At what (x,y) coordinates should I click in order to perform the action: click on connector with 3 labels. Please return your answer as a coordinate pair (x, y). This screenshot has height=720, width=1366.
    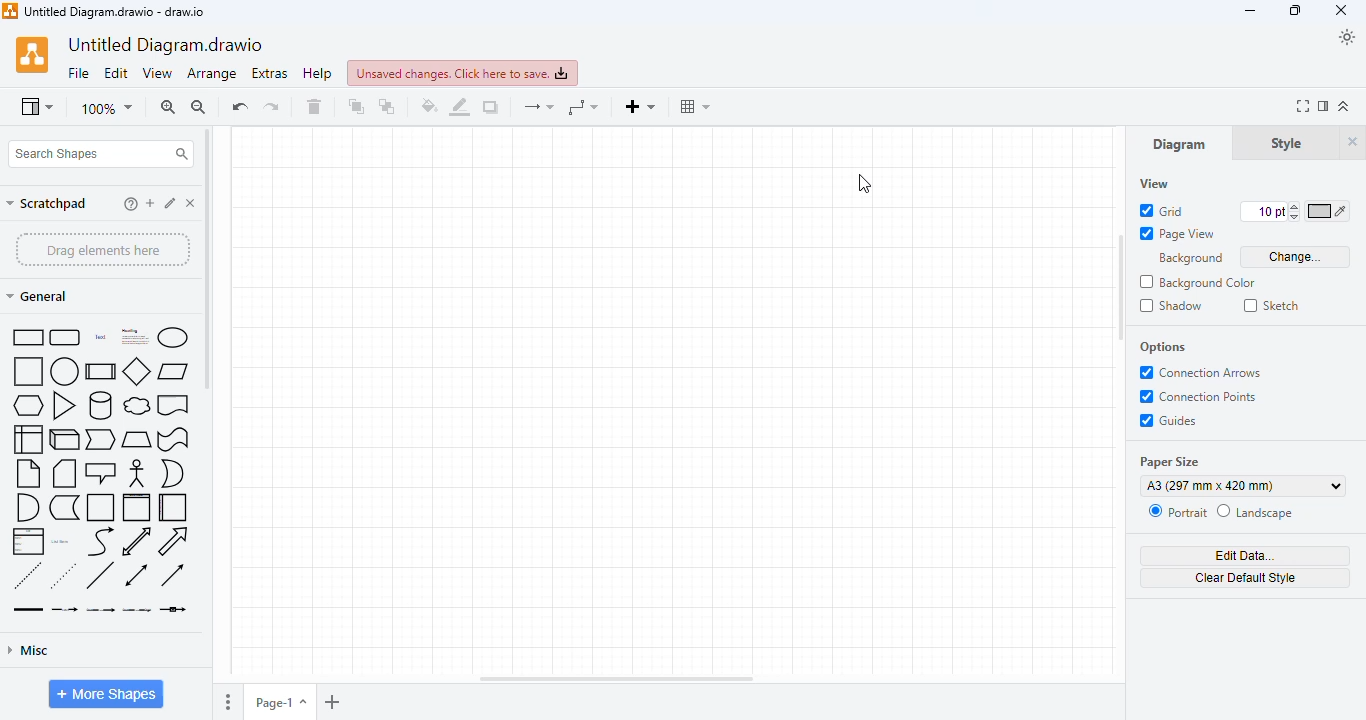
    Looking at the image, I should click on (137, 610).